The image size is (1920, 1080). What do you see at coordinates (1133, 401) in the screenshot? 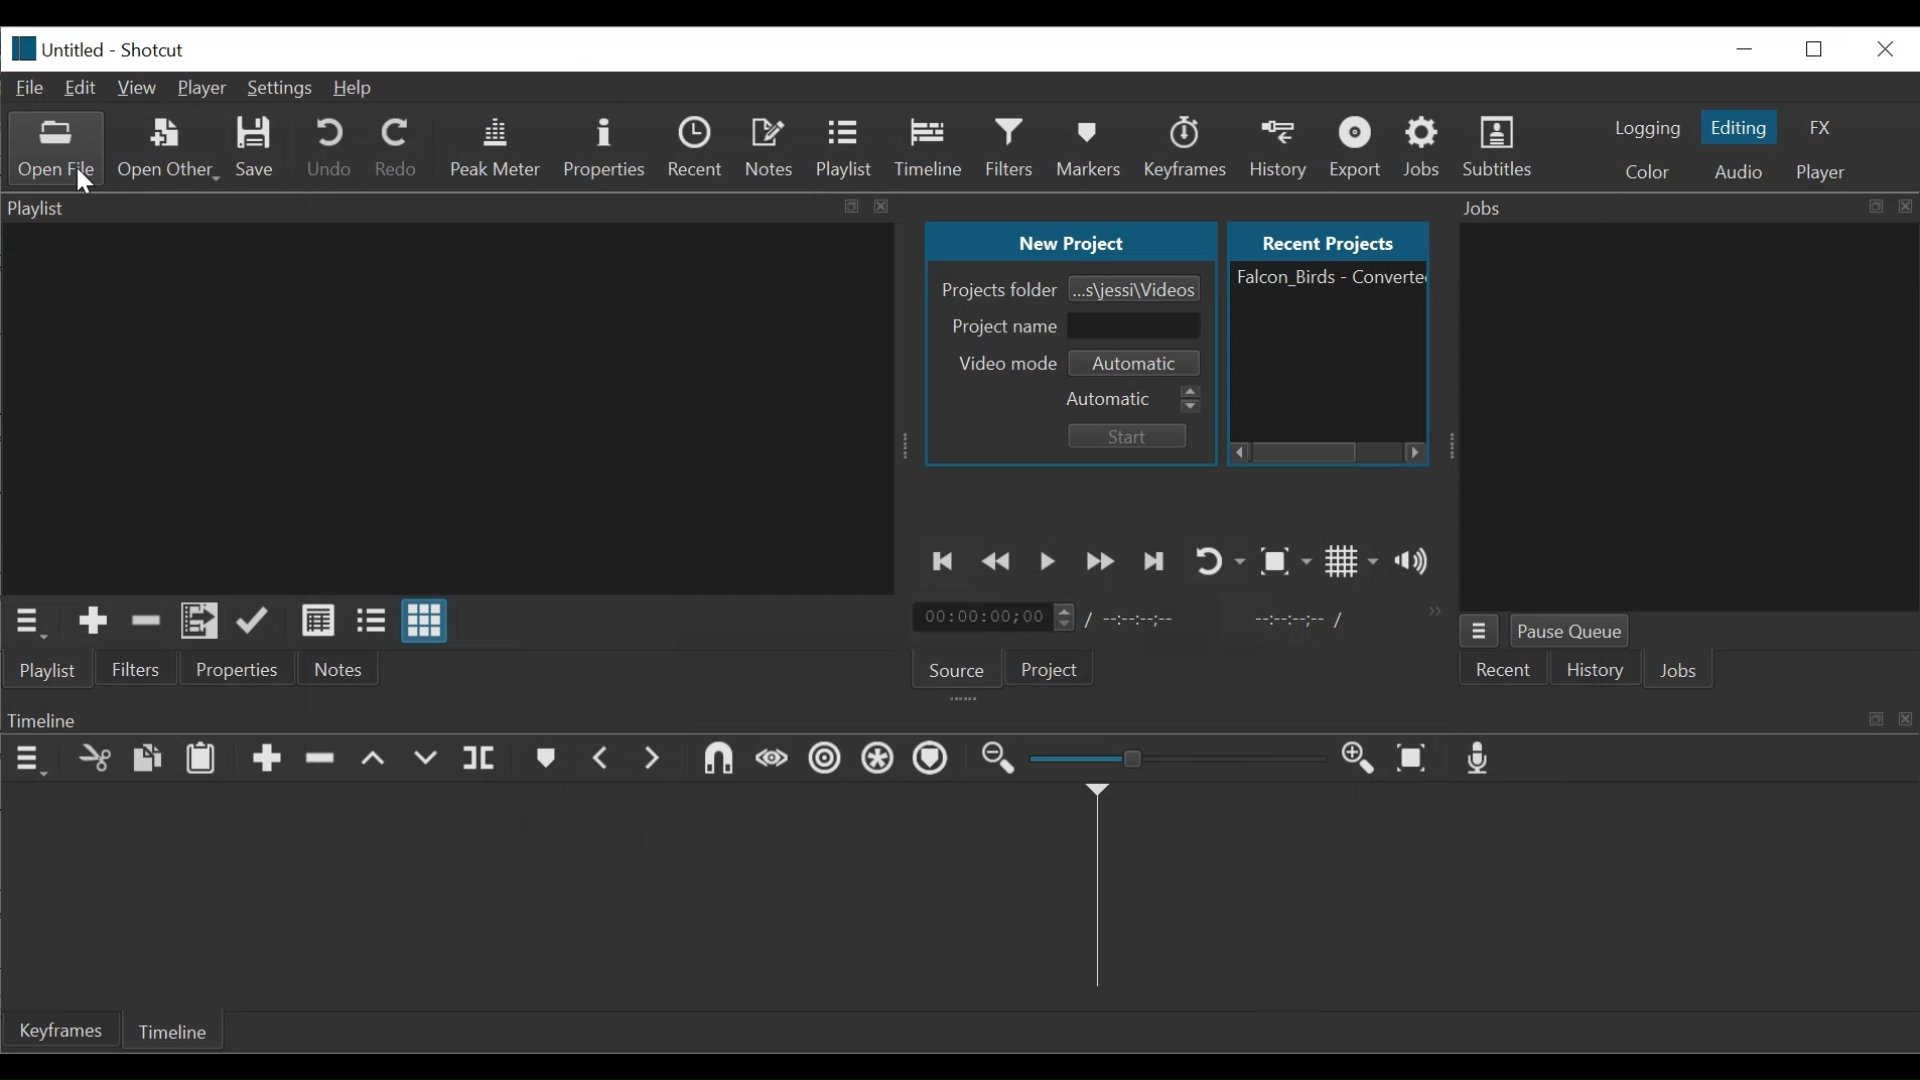
I see `Automatic` at bounding box center [1133, 401].